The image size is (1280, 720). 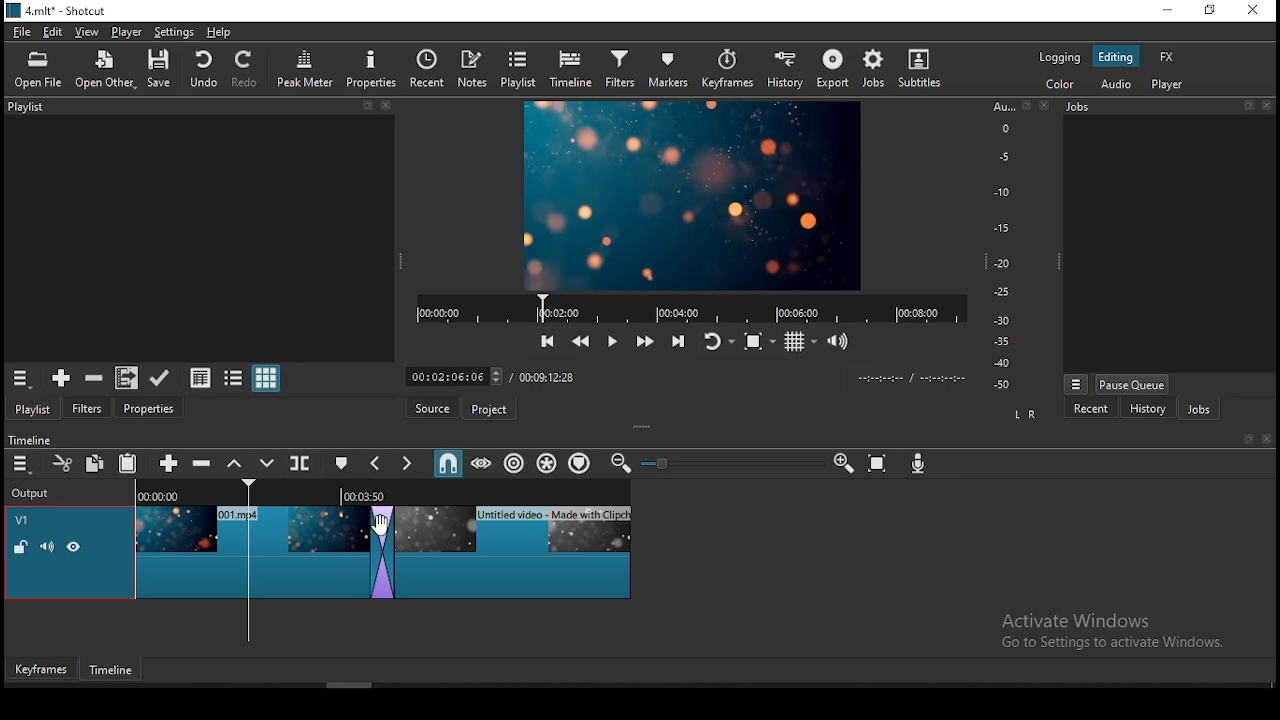 What do you see at coordinates (1199, 409) in the screenshot?
I see `jobs` at bounding box center [1199, 409].